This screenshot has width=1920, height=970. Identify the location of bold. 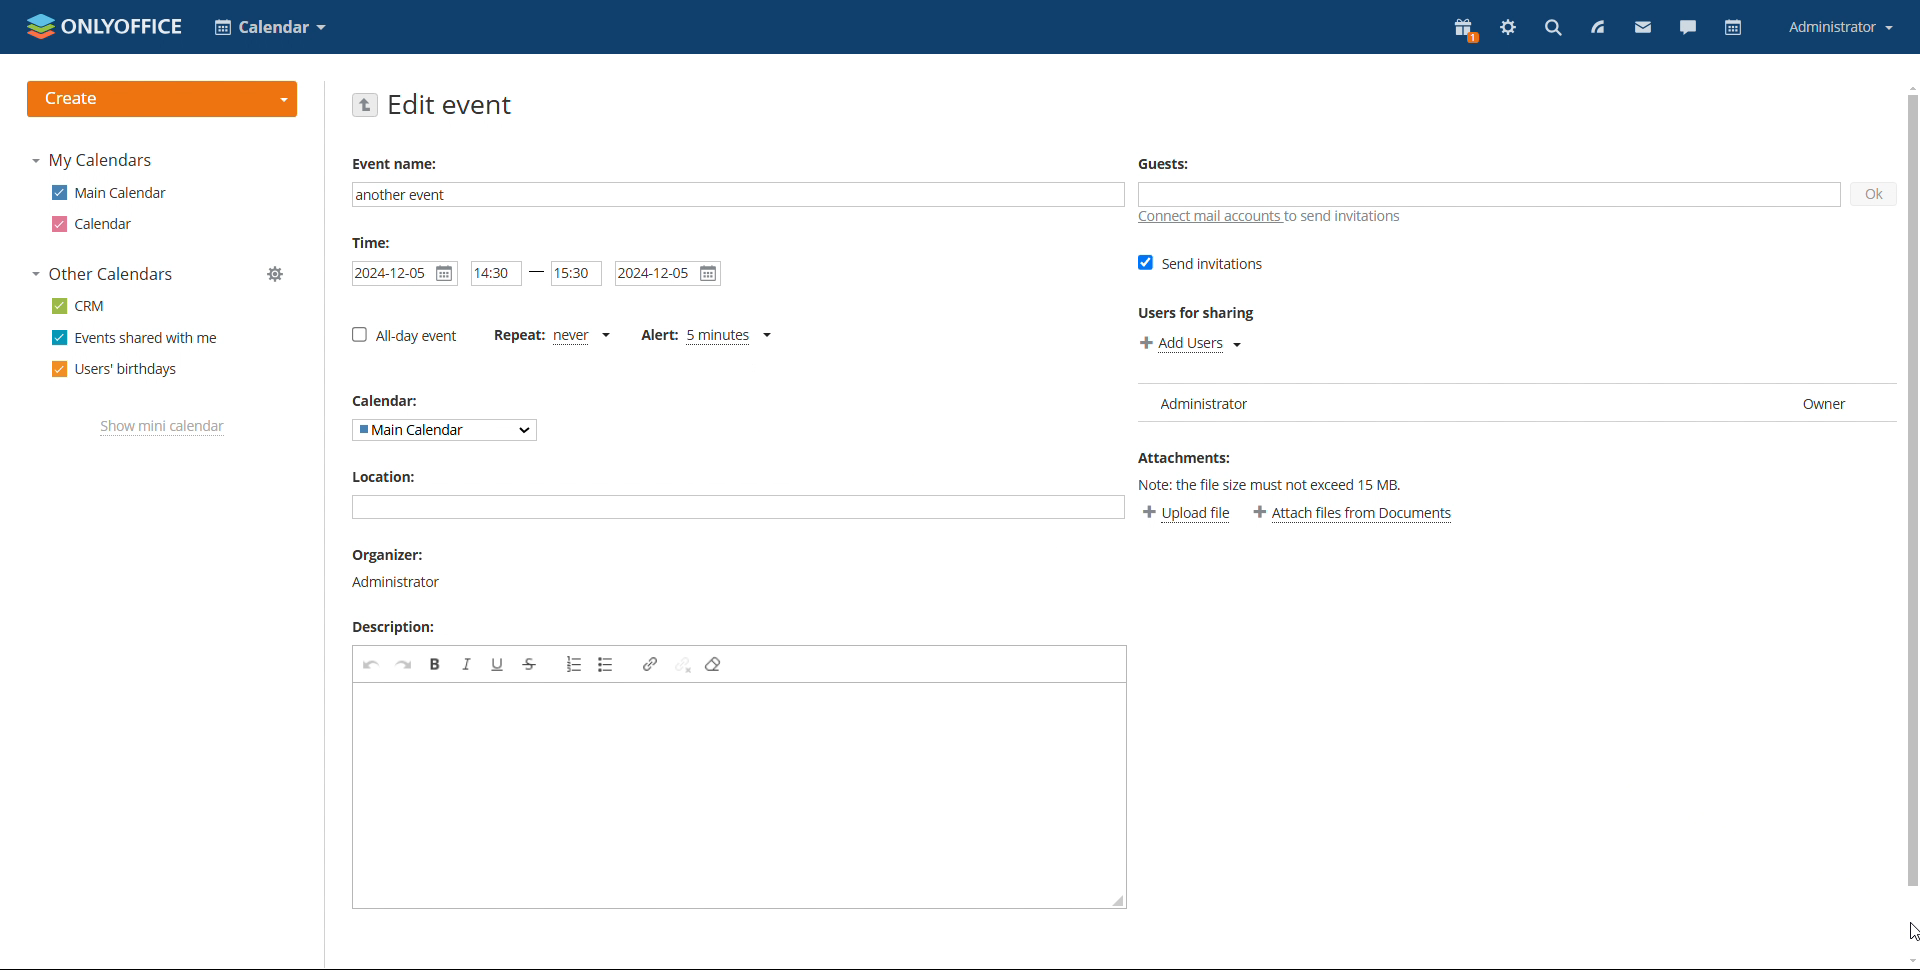
(436, 664).